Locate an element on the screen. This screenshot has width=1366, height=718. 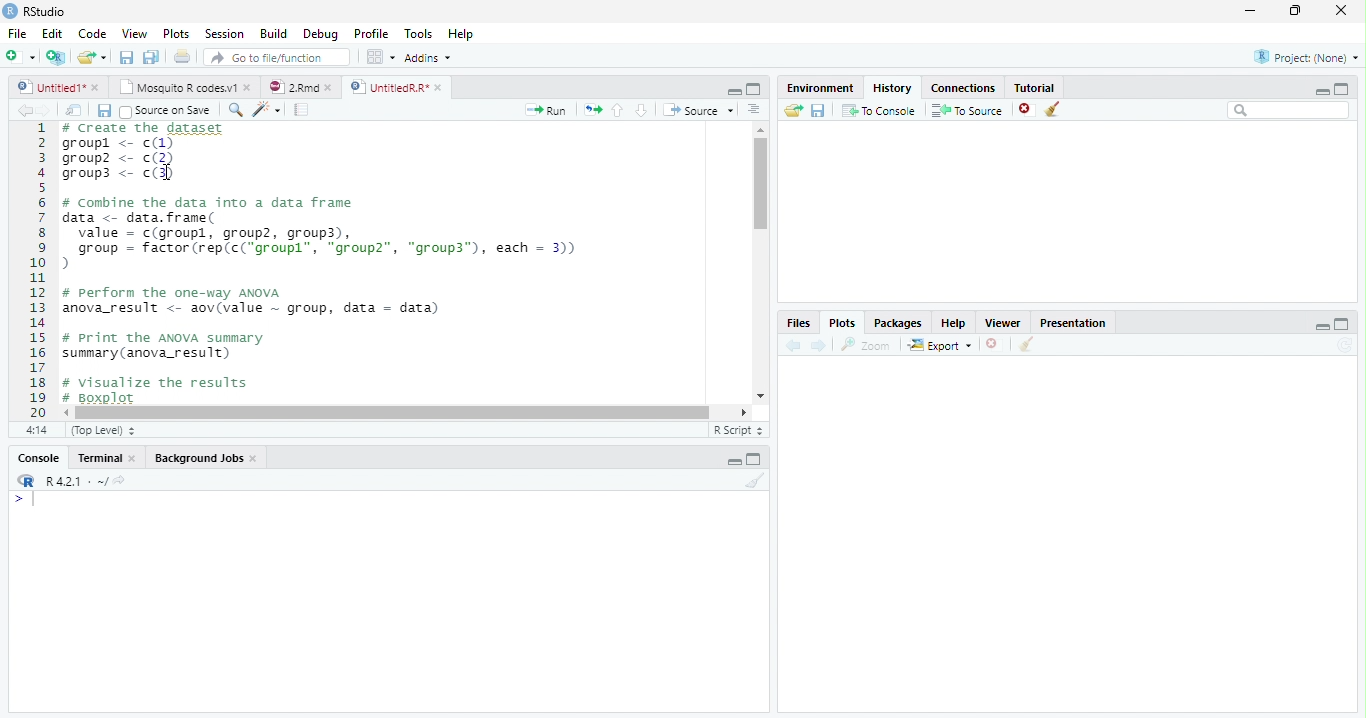
Save is located at coordinates (128, 58).